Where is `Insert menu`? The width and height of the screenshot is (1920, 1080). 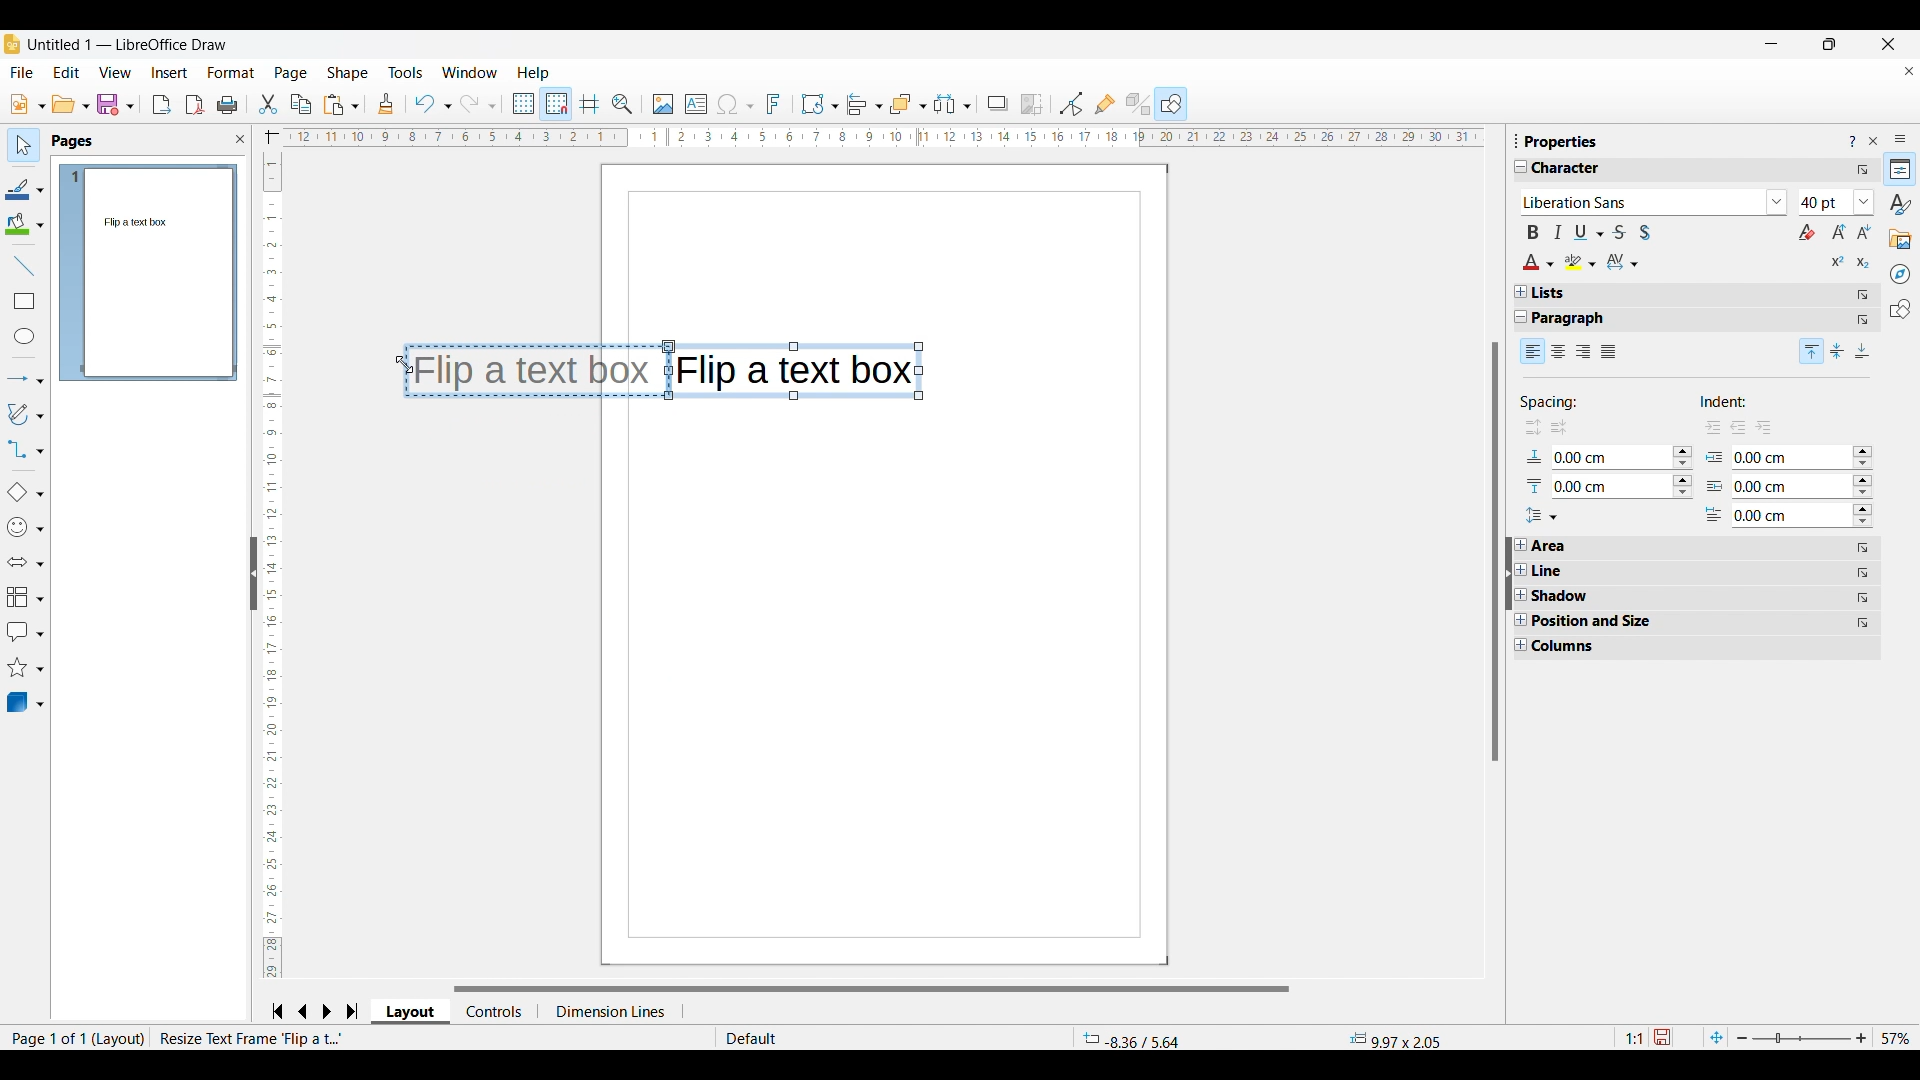
Insert menu is located at coordinates (170, 73).